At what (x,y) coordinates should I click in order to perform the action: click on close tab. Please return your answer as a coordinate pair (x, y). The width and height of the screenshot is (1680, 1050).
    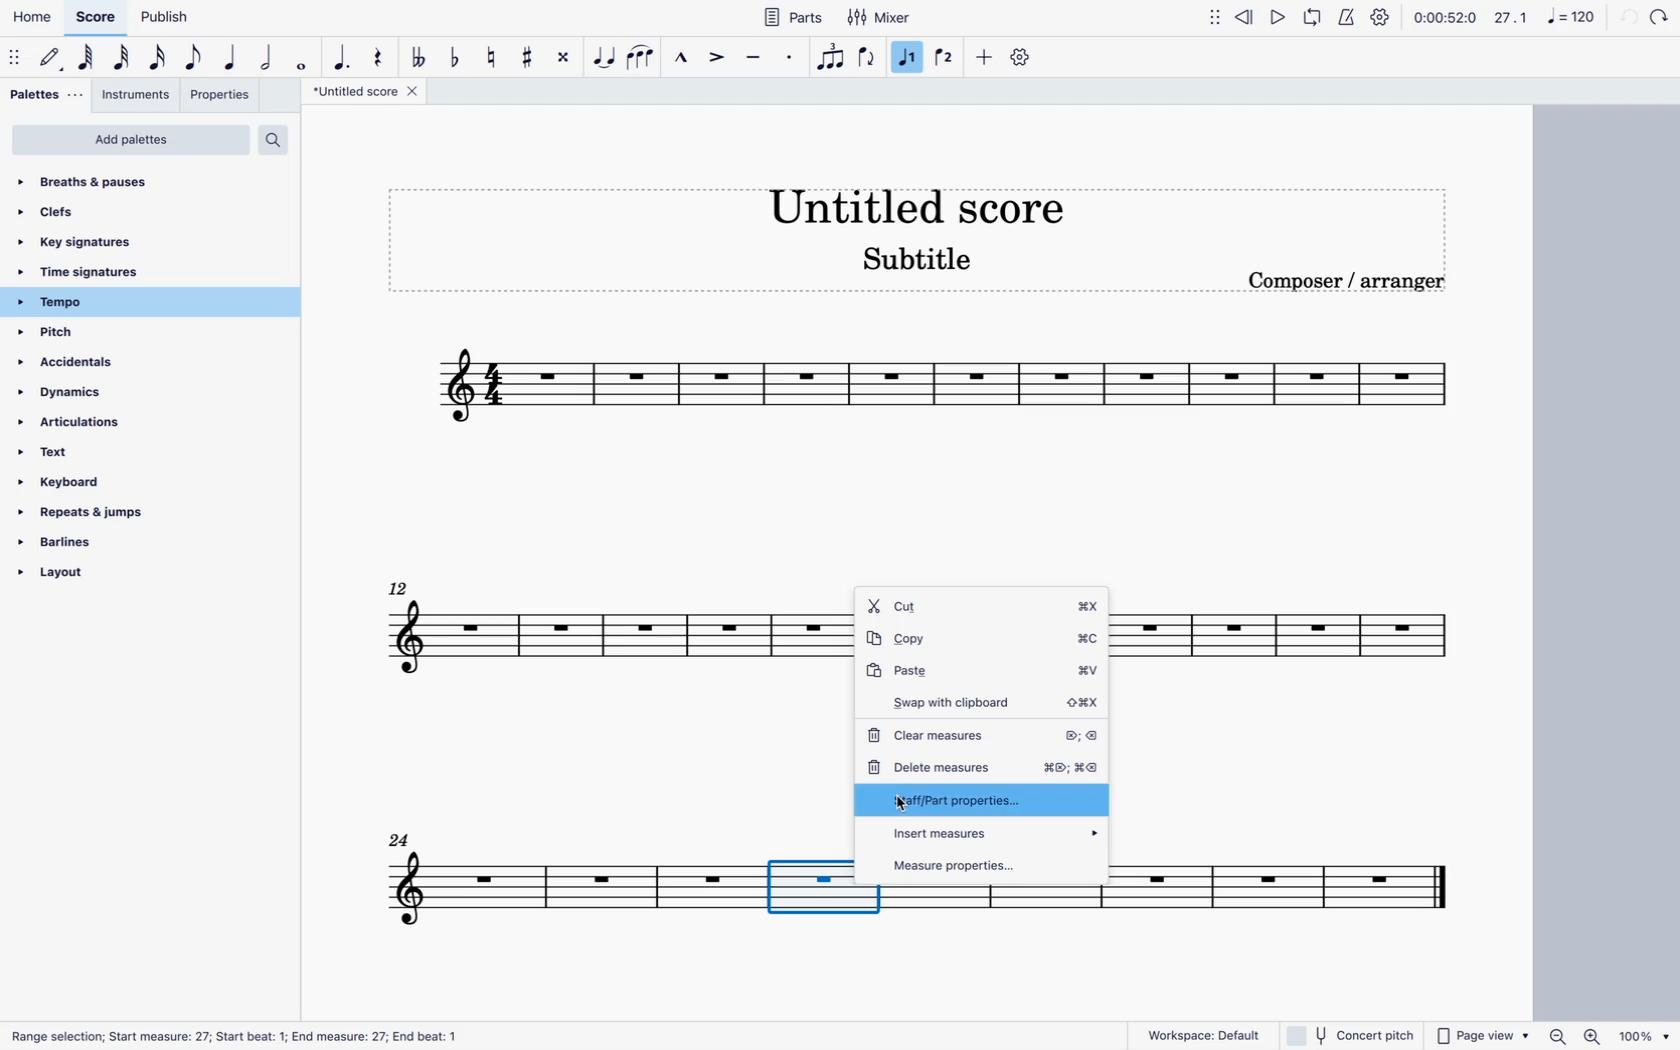
    Looking at the image, I should click on (413, 91).